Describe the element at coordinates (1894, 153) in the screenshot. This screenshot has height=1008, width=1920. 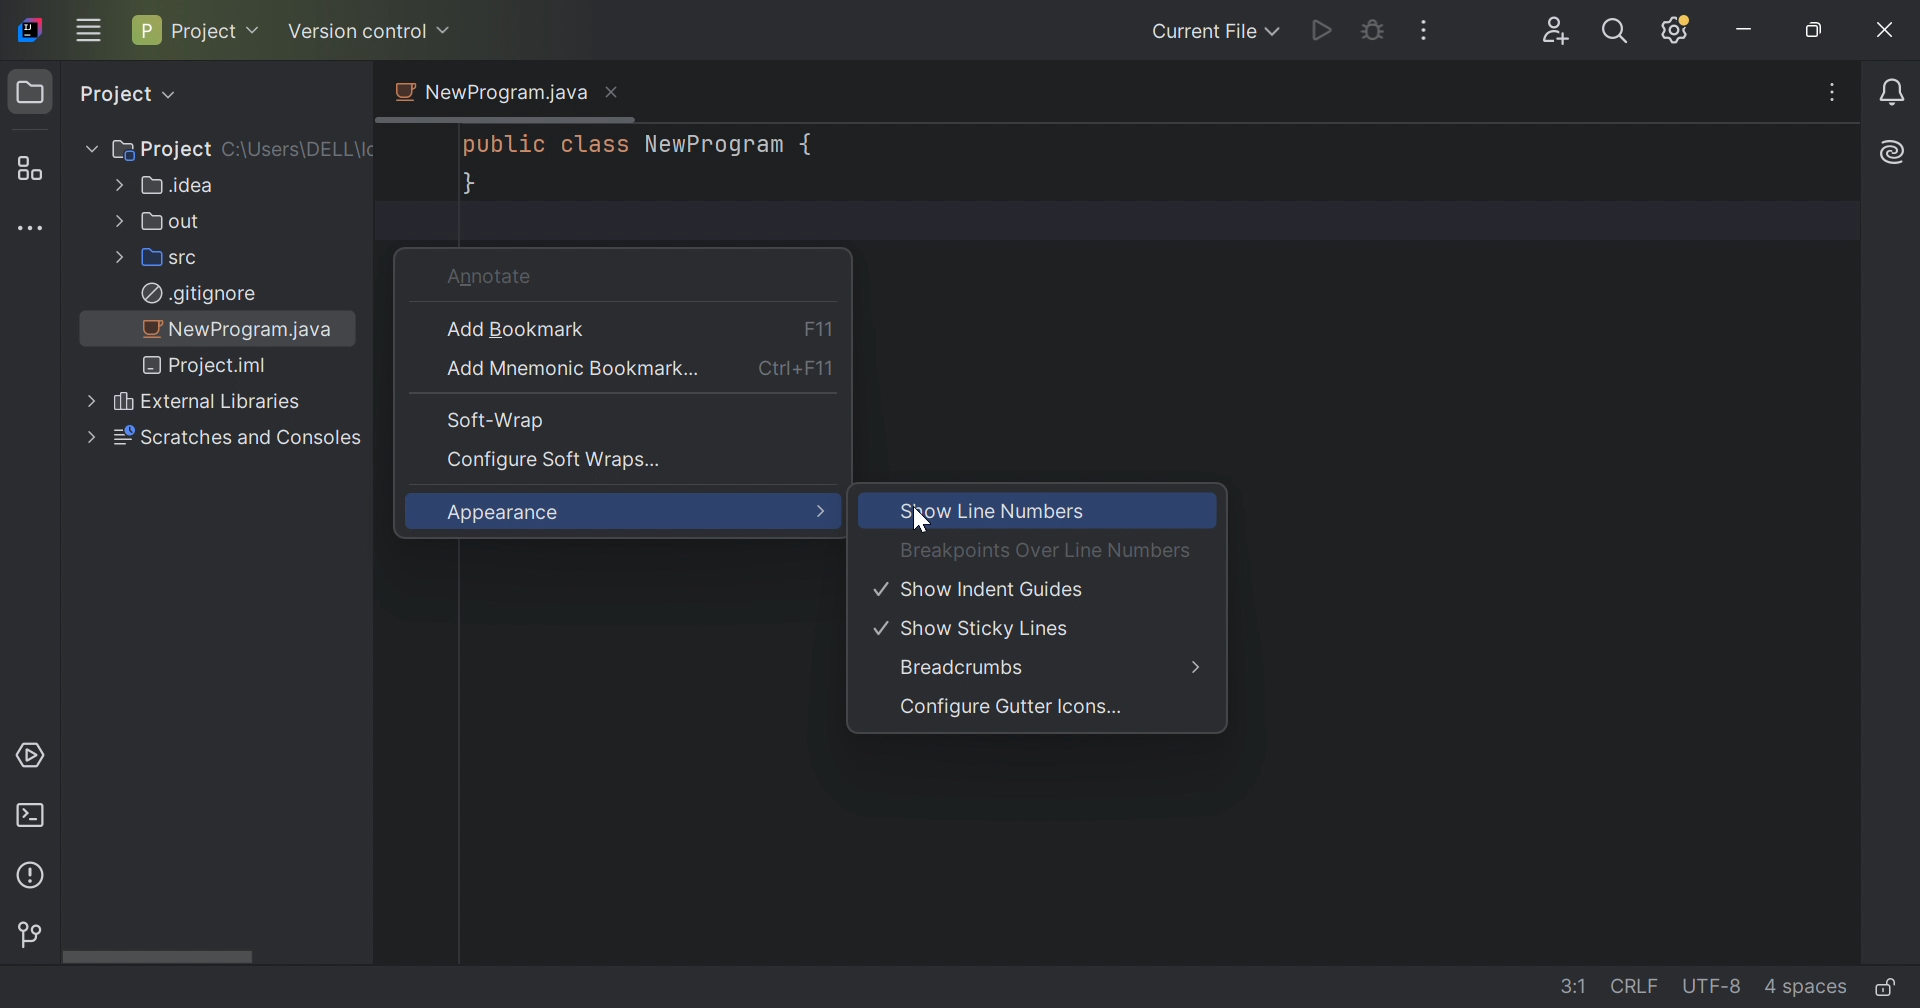
I see `AI assistant` at that location.